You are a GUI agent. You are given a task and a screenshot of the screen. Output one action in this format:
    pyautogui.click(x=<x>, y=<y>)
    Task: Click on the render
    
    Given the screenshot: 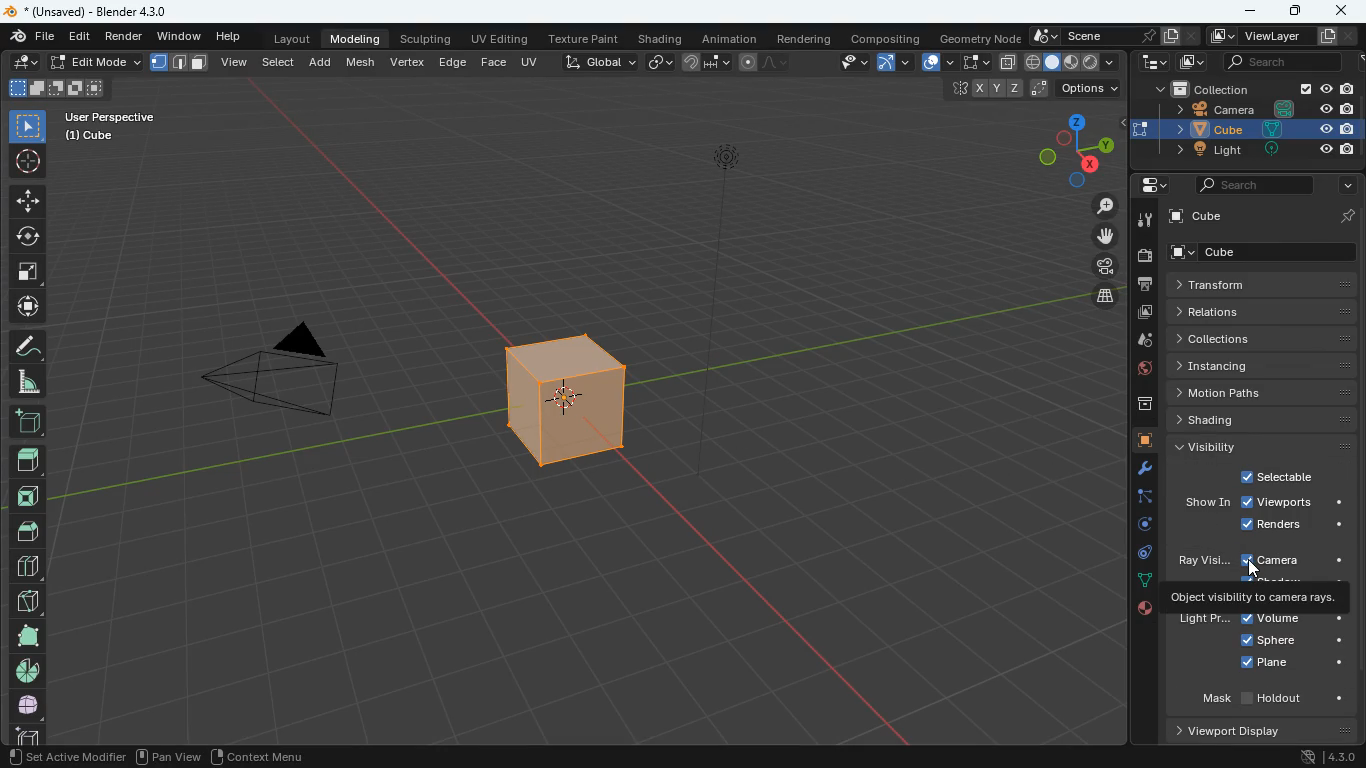 What is the action you would take?
    pyautogui.click(x=124, y=37)
    